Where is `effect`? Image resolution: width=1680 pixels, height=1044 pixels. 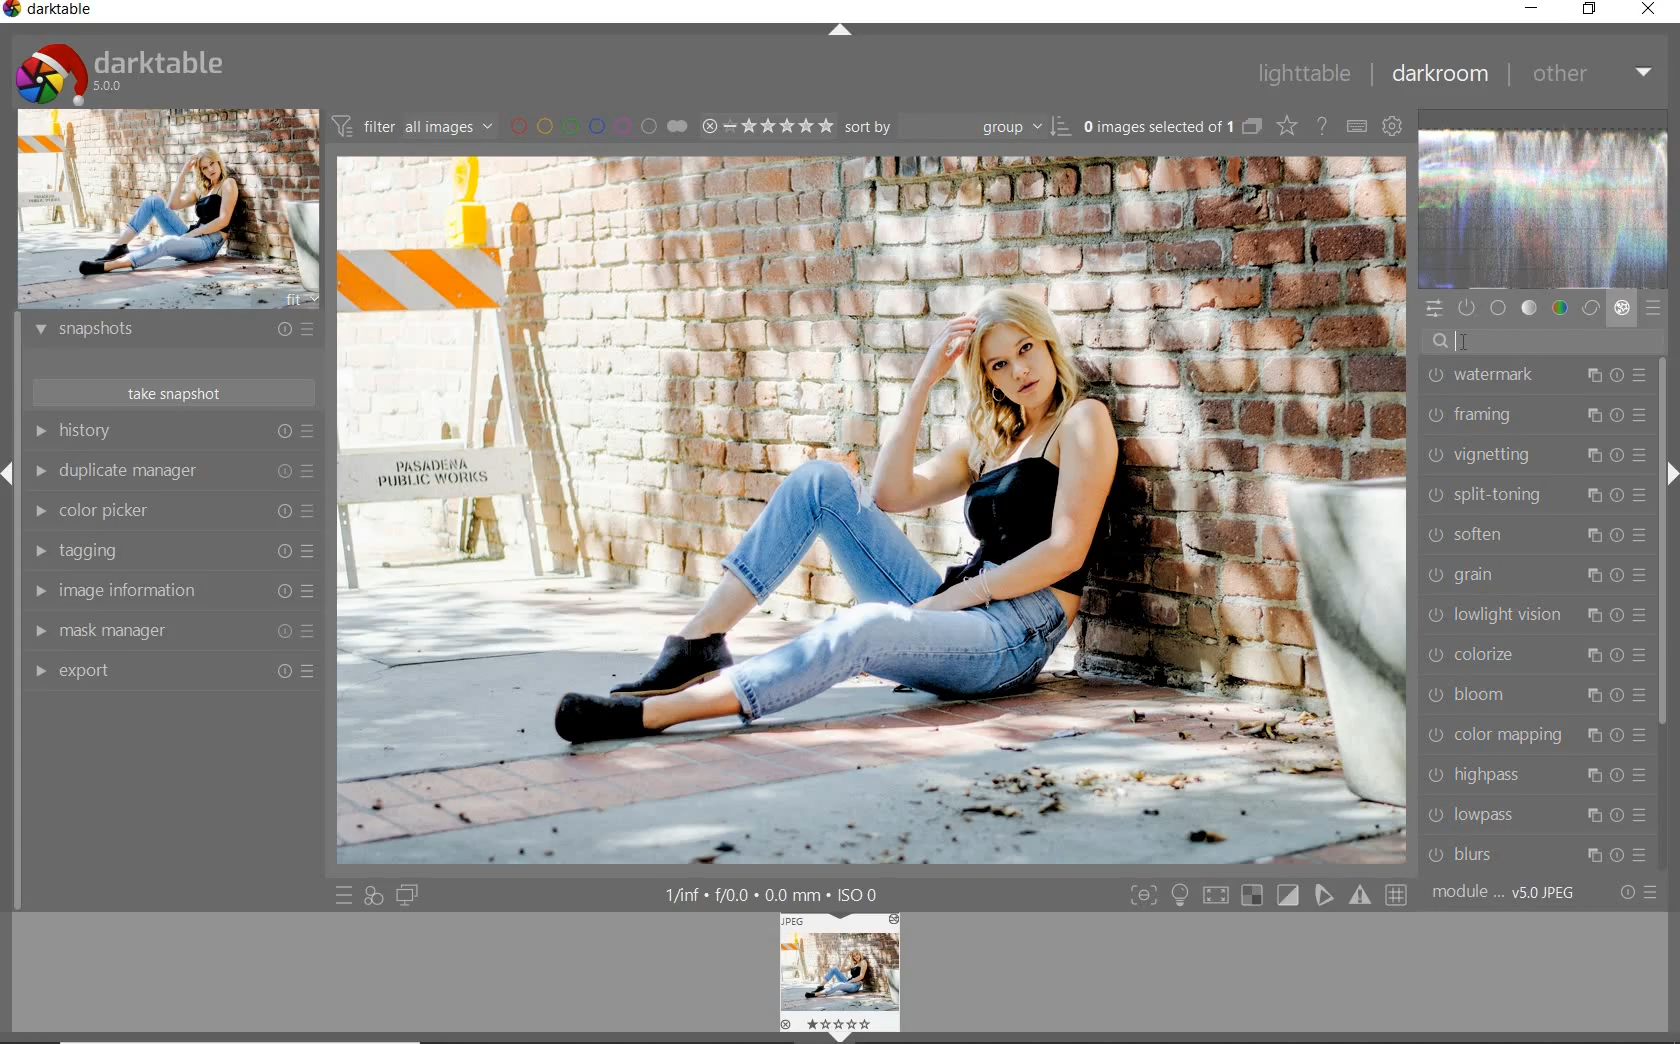 effect is located at coordinates (1622, 311).